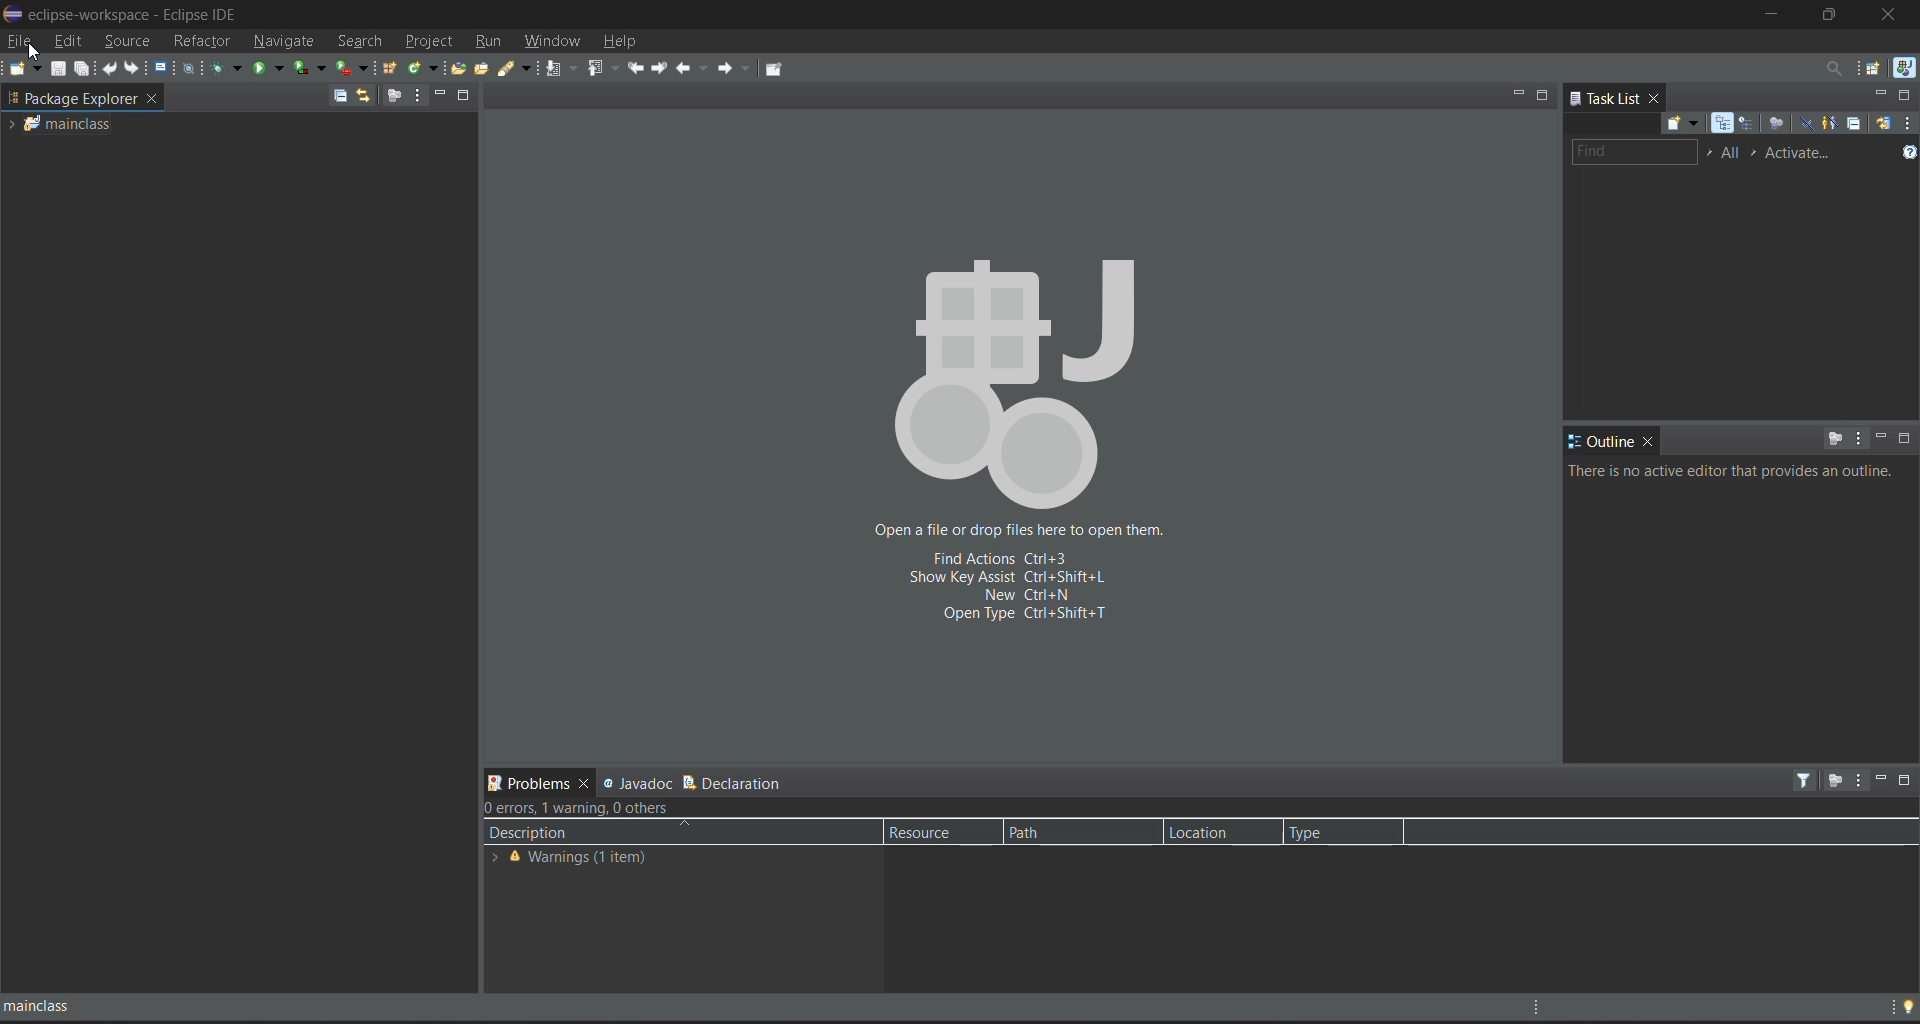  Describe the element at coordinates (1880, 439) in the screenshot. I see `minimize` at that location.